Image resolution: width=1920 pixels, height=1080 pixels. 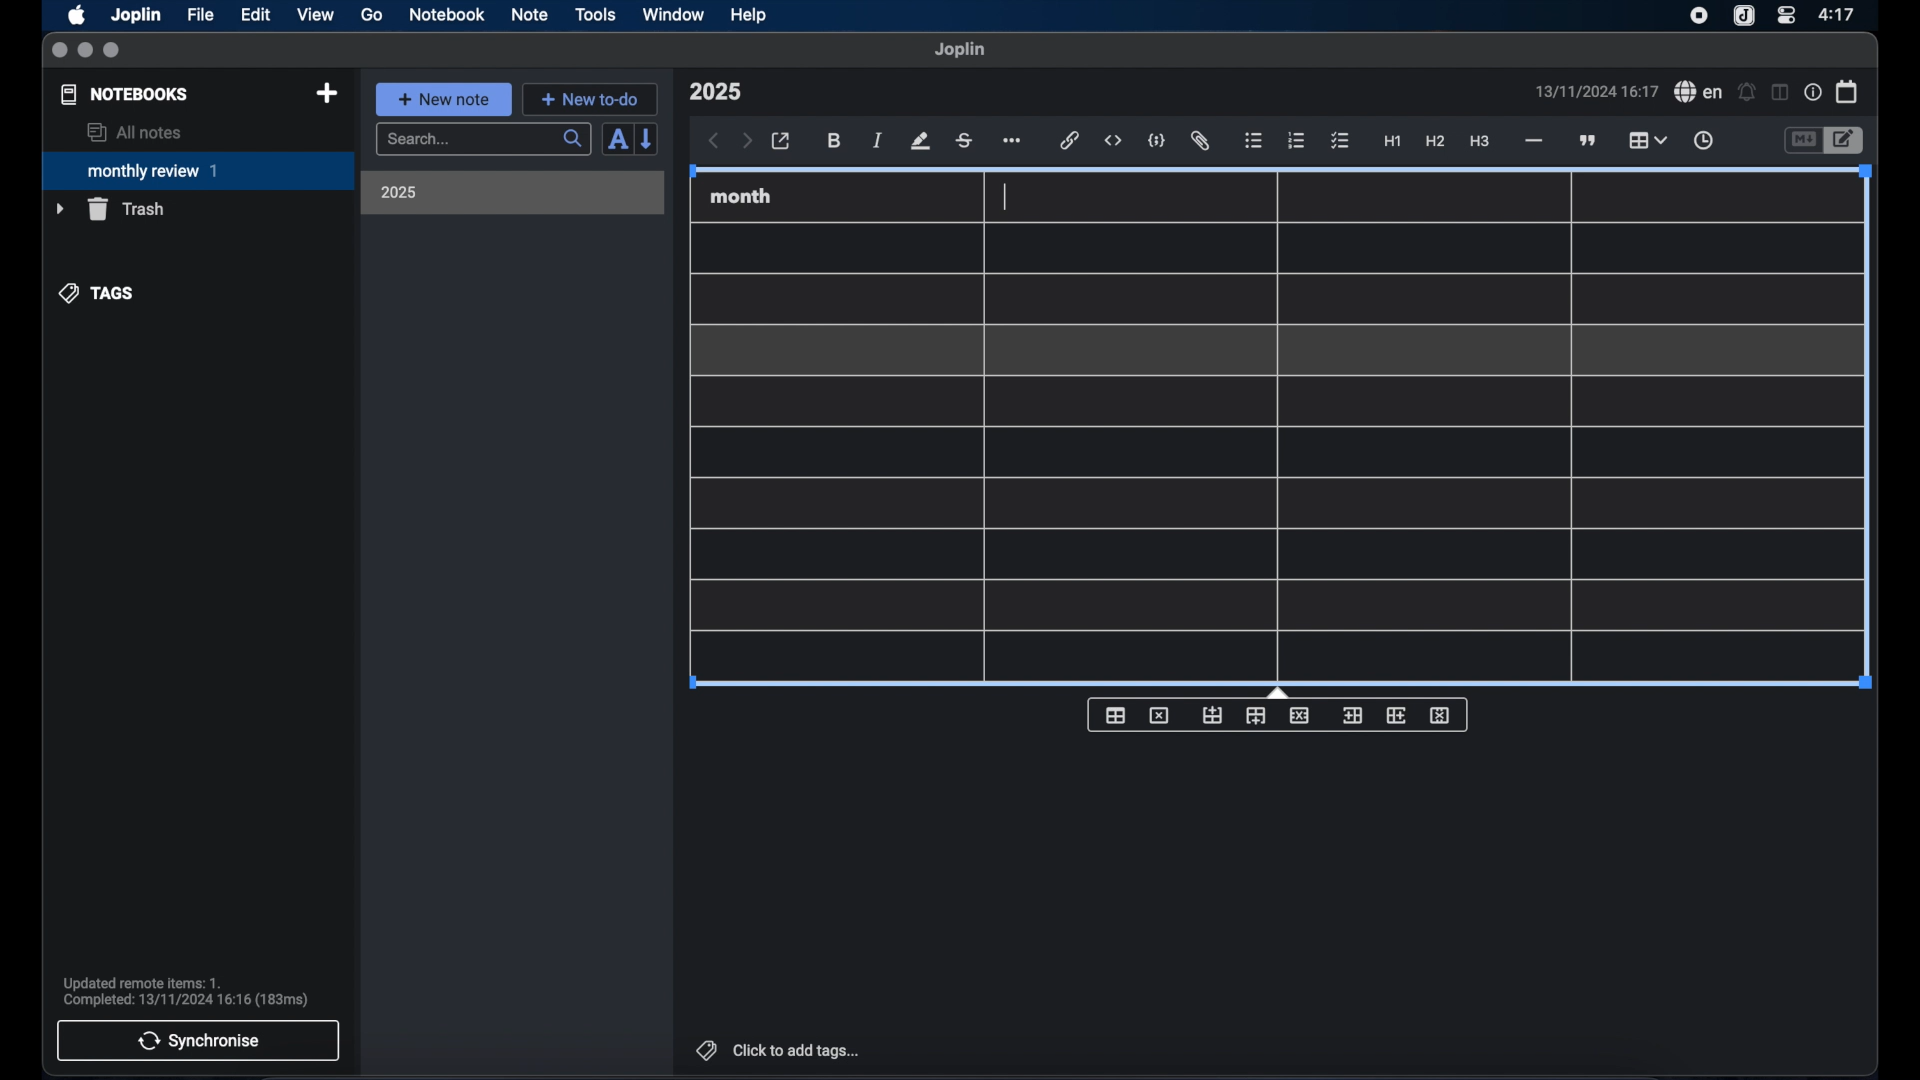 I want to click on insert column after, so click(x=1397, y=715).